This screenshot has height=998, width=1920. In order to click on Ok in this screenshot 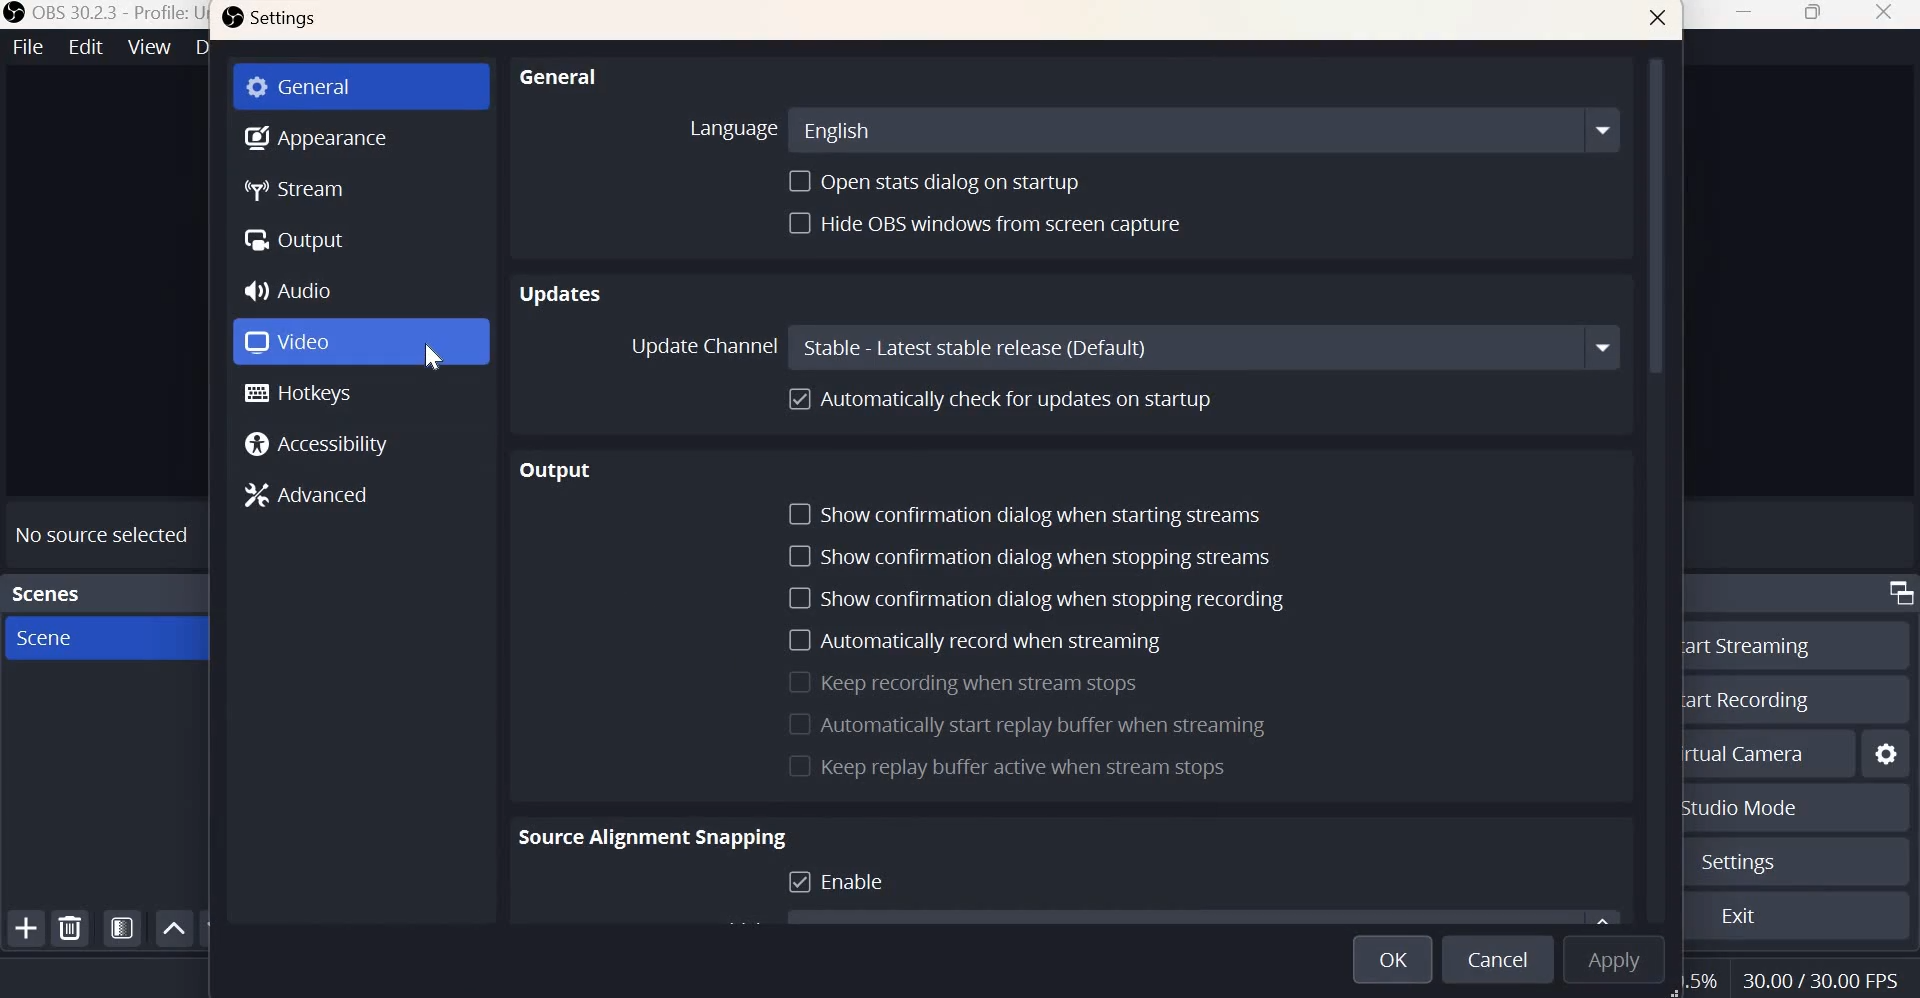, I will do `click(1391, 961)`.